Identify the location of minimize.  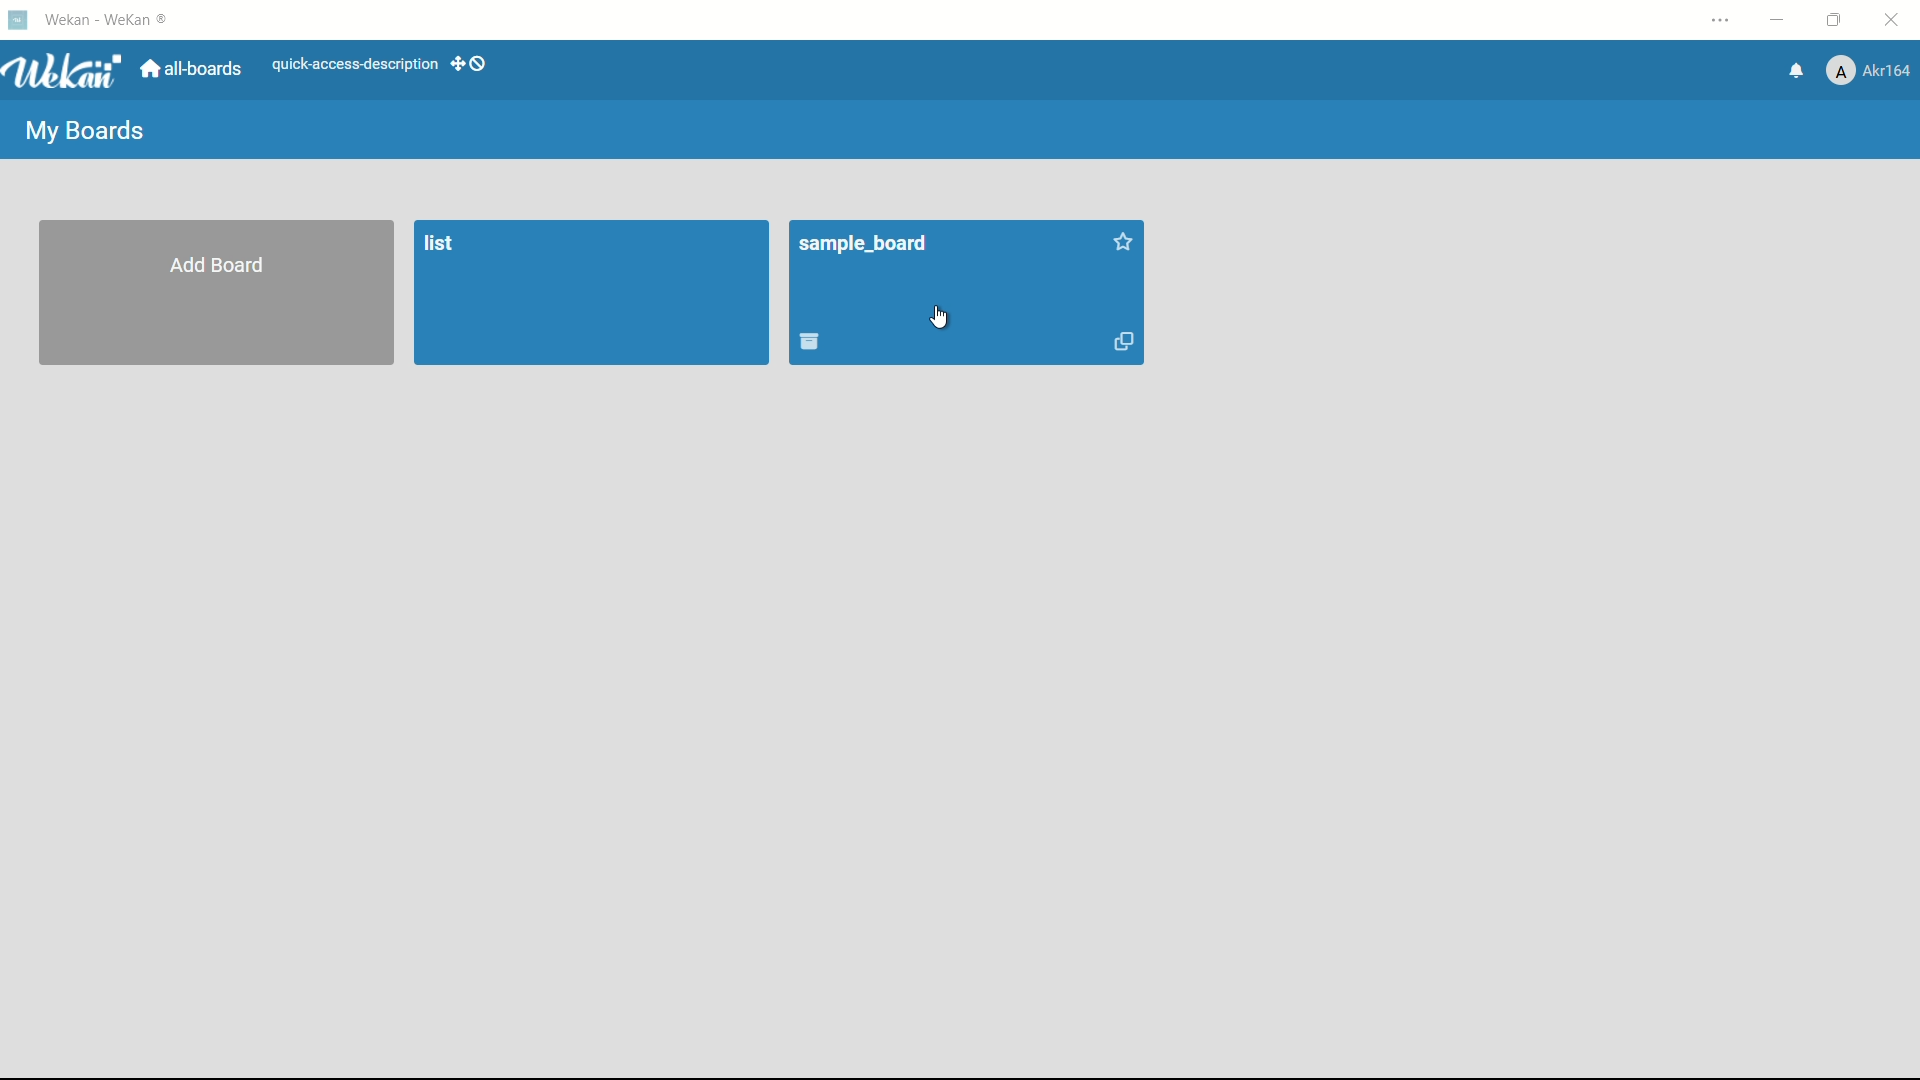
(1781, 21).